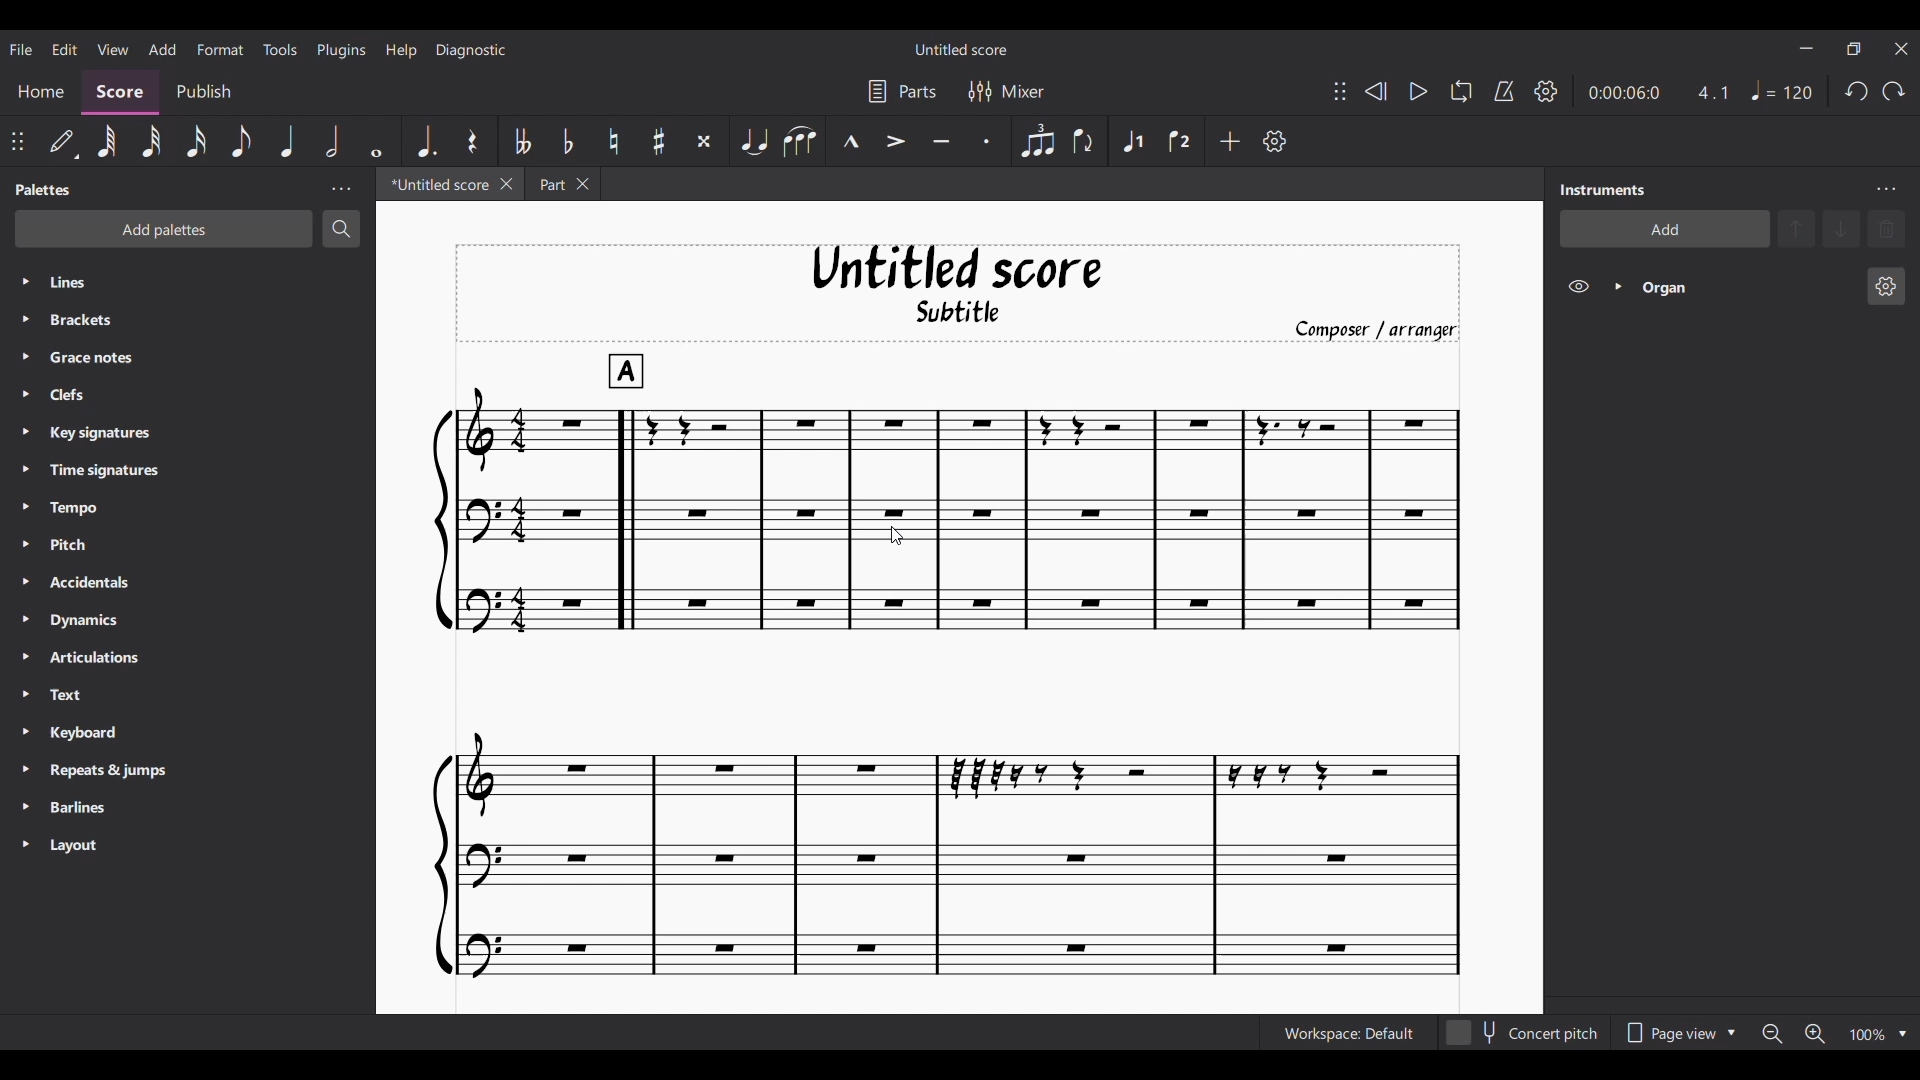 This screenshot has height=1080, width=1920. What do you see at coordinates (164, 229) in the screenshot?
I see `Add palette` at bounding box center [164, 229].